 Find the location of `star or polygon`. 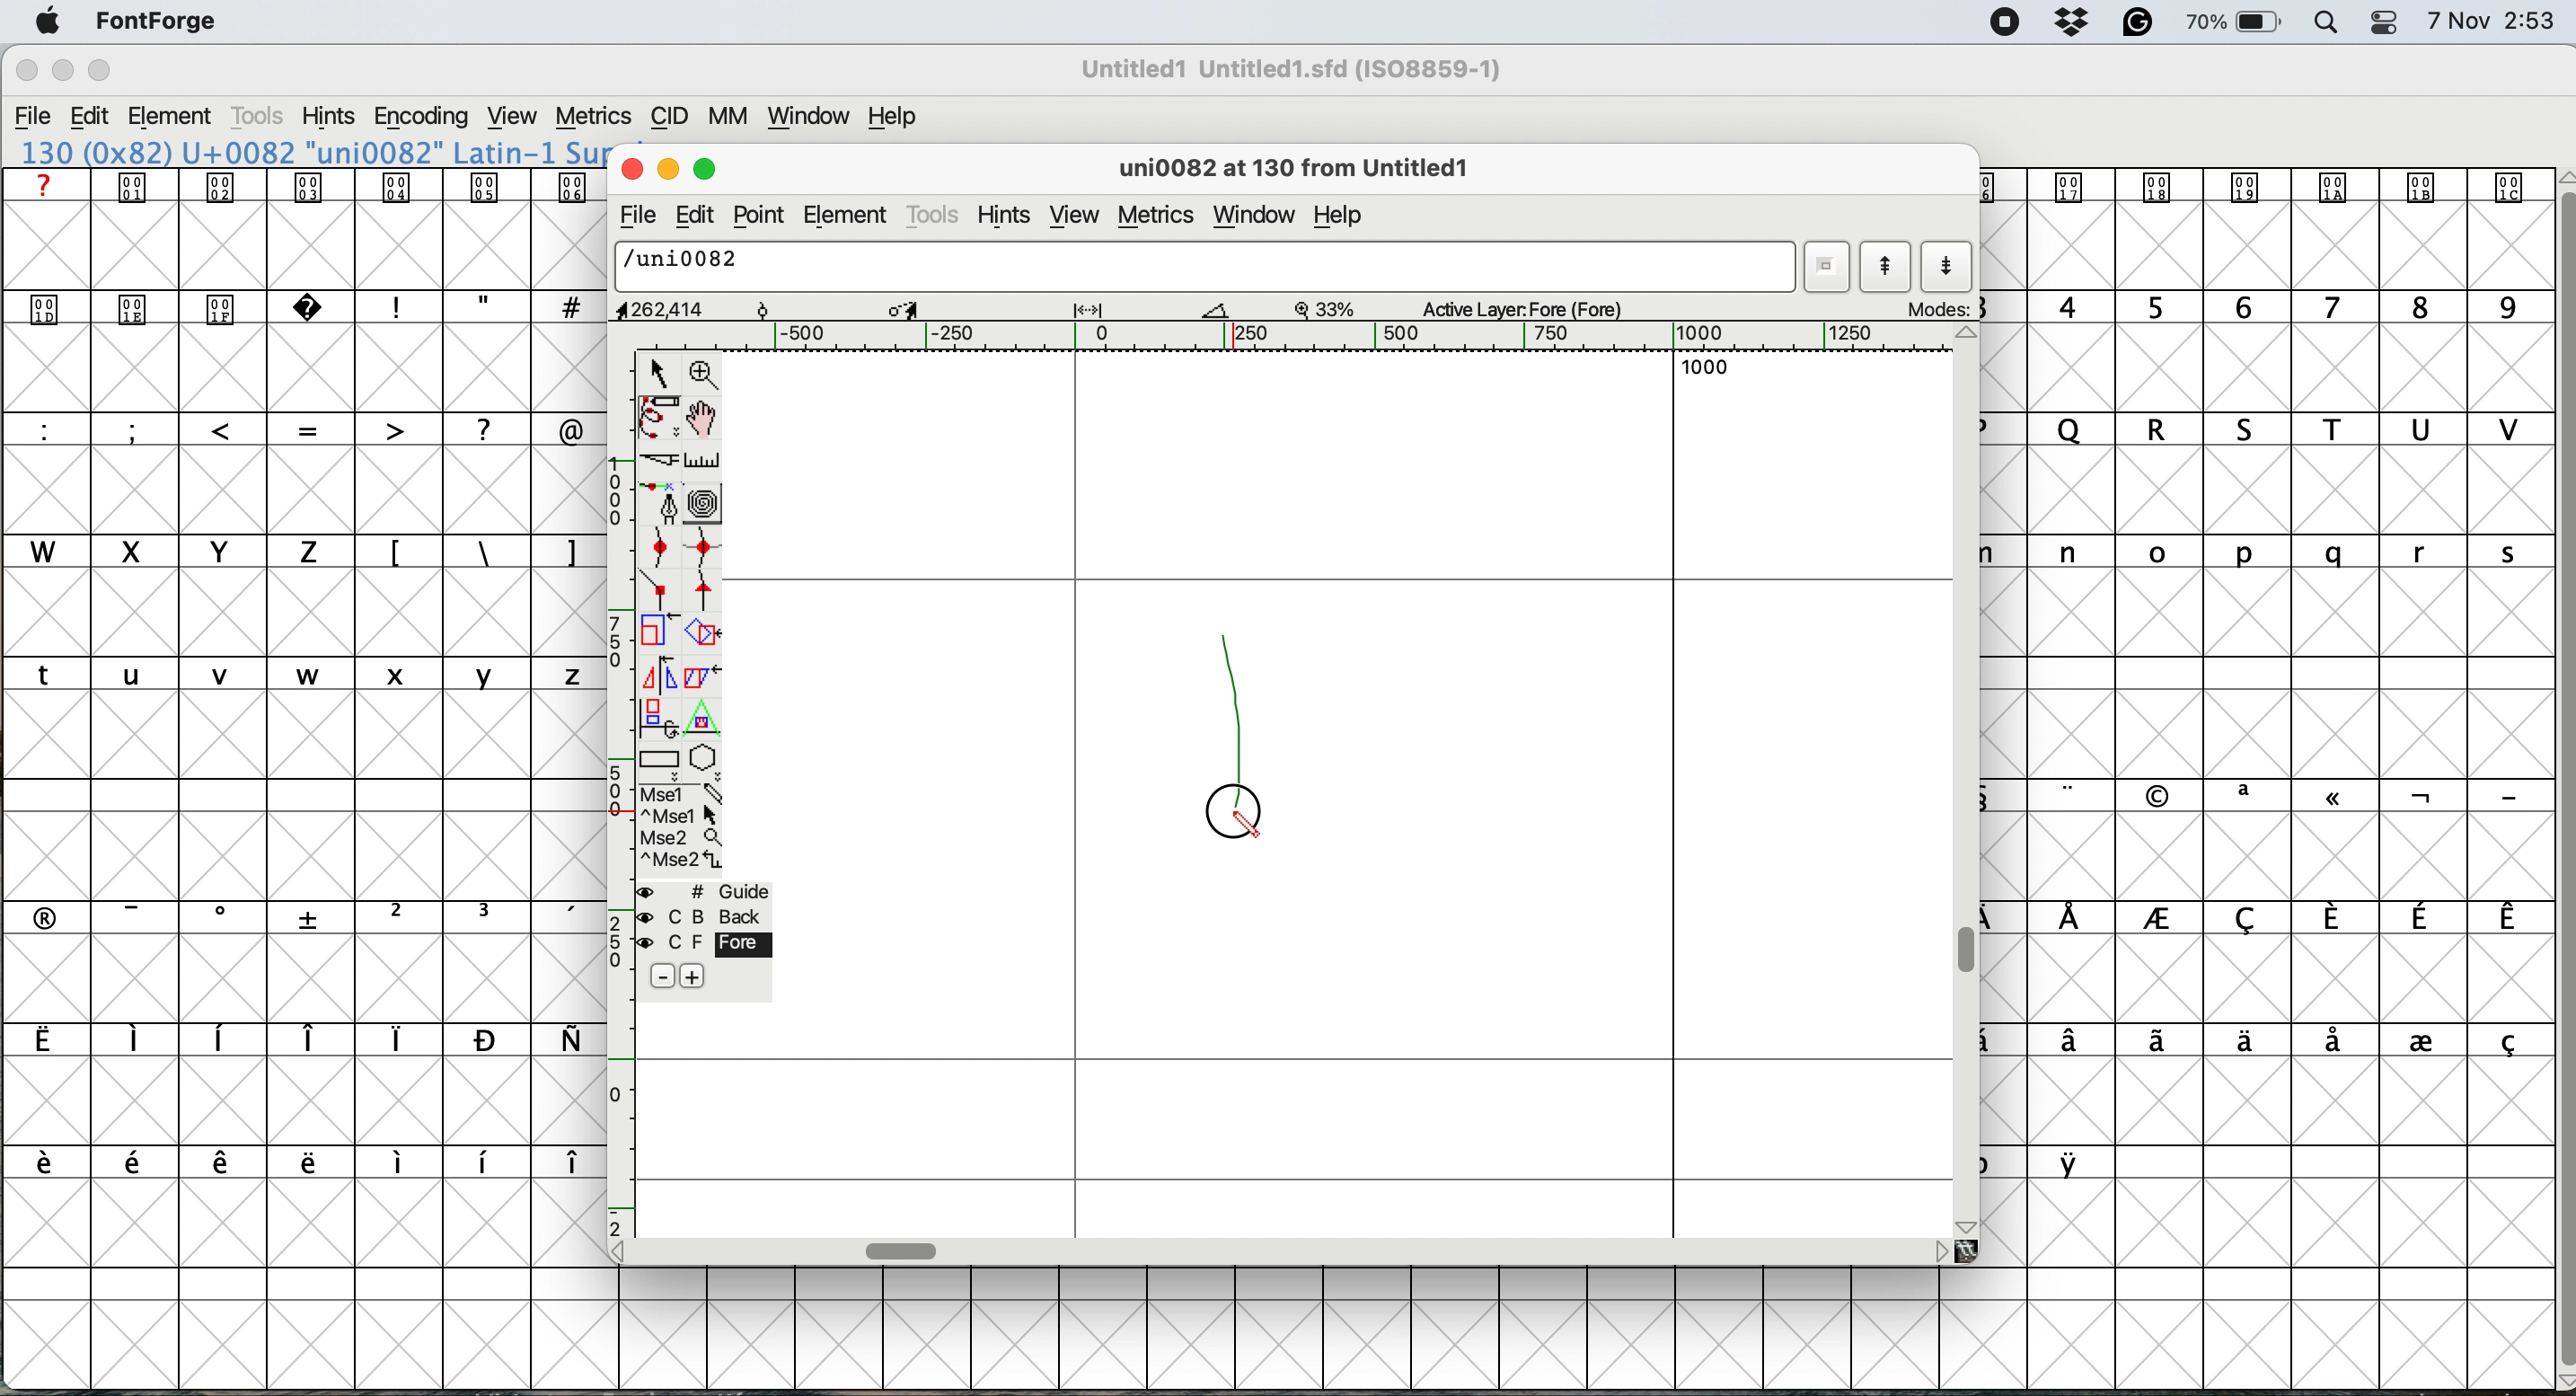

star or polygon is located at coordinates (703, 762).